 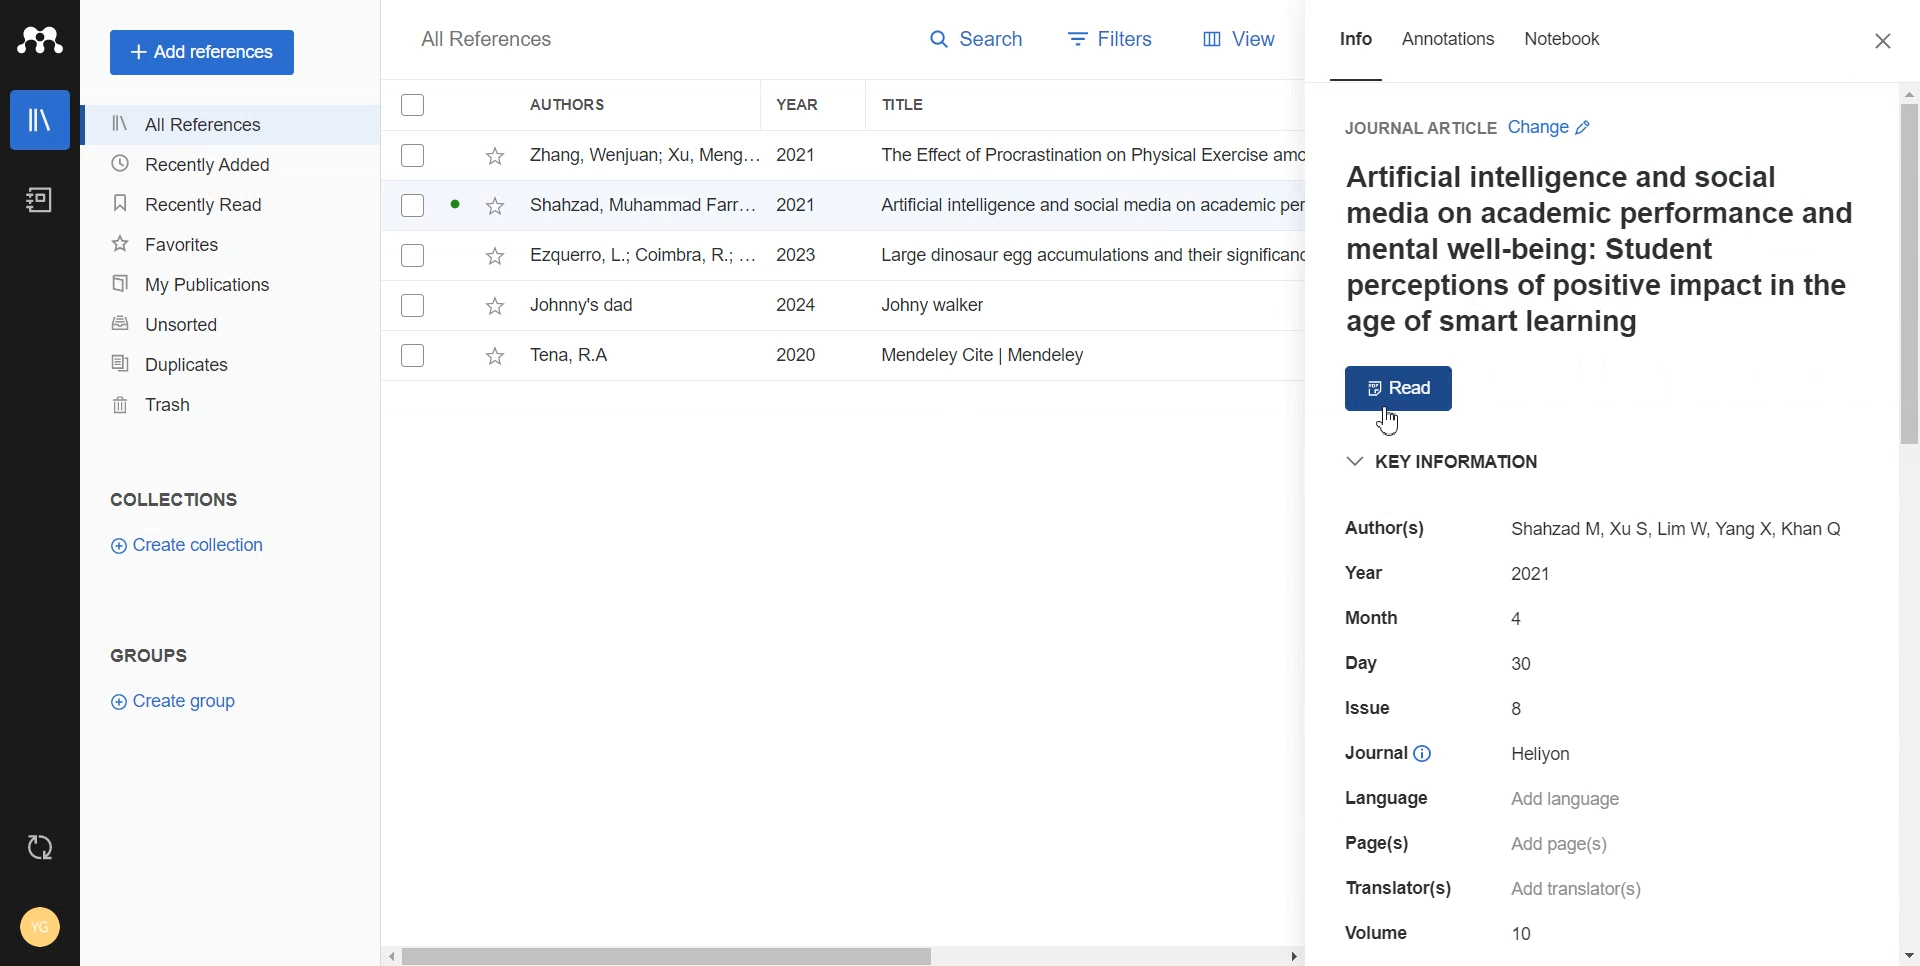 What do you see at coordinates (39, 200) in the screenshot?
I see `Notebook` at bounding box center [39, 200].